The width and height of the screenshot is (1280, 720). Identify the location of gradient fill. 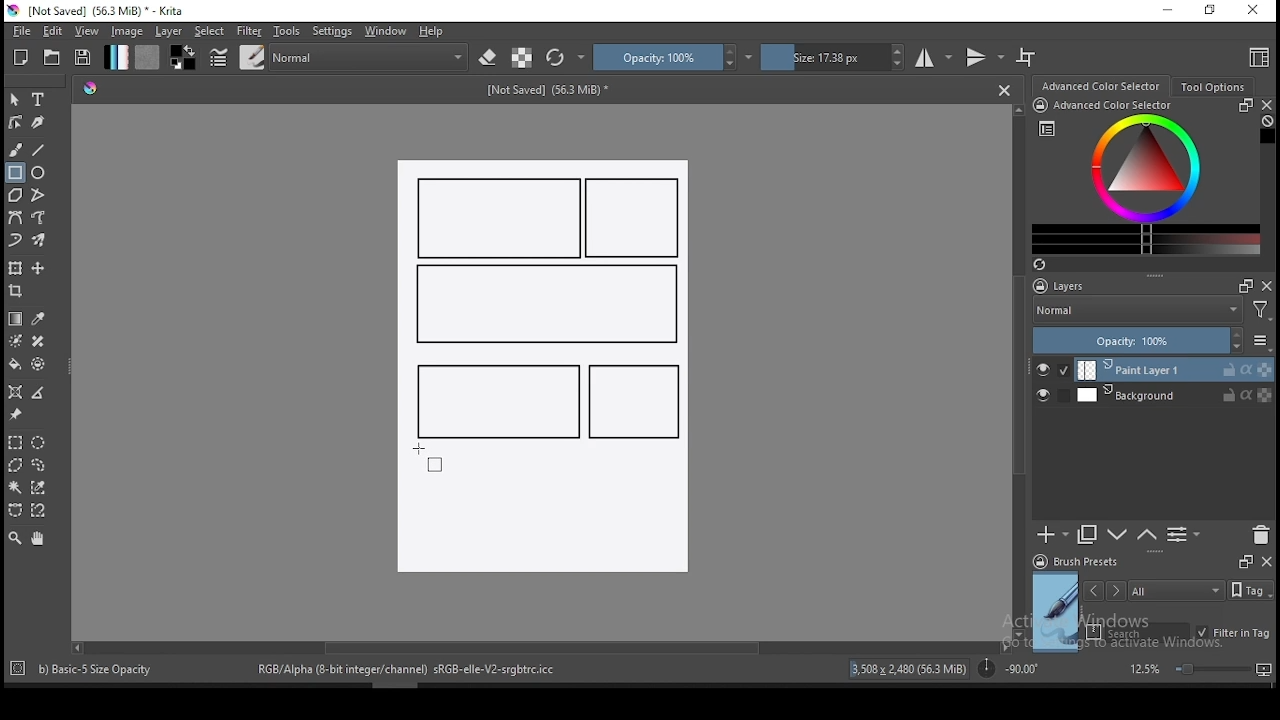
(116, 57).